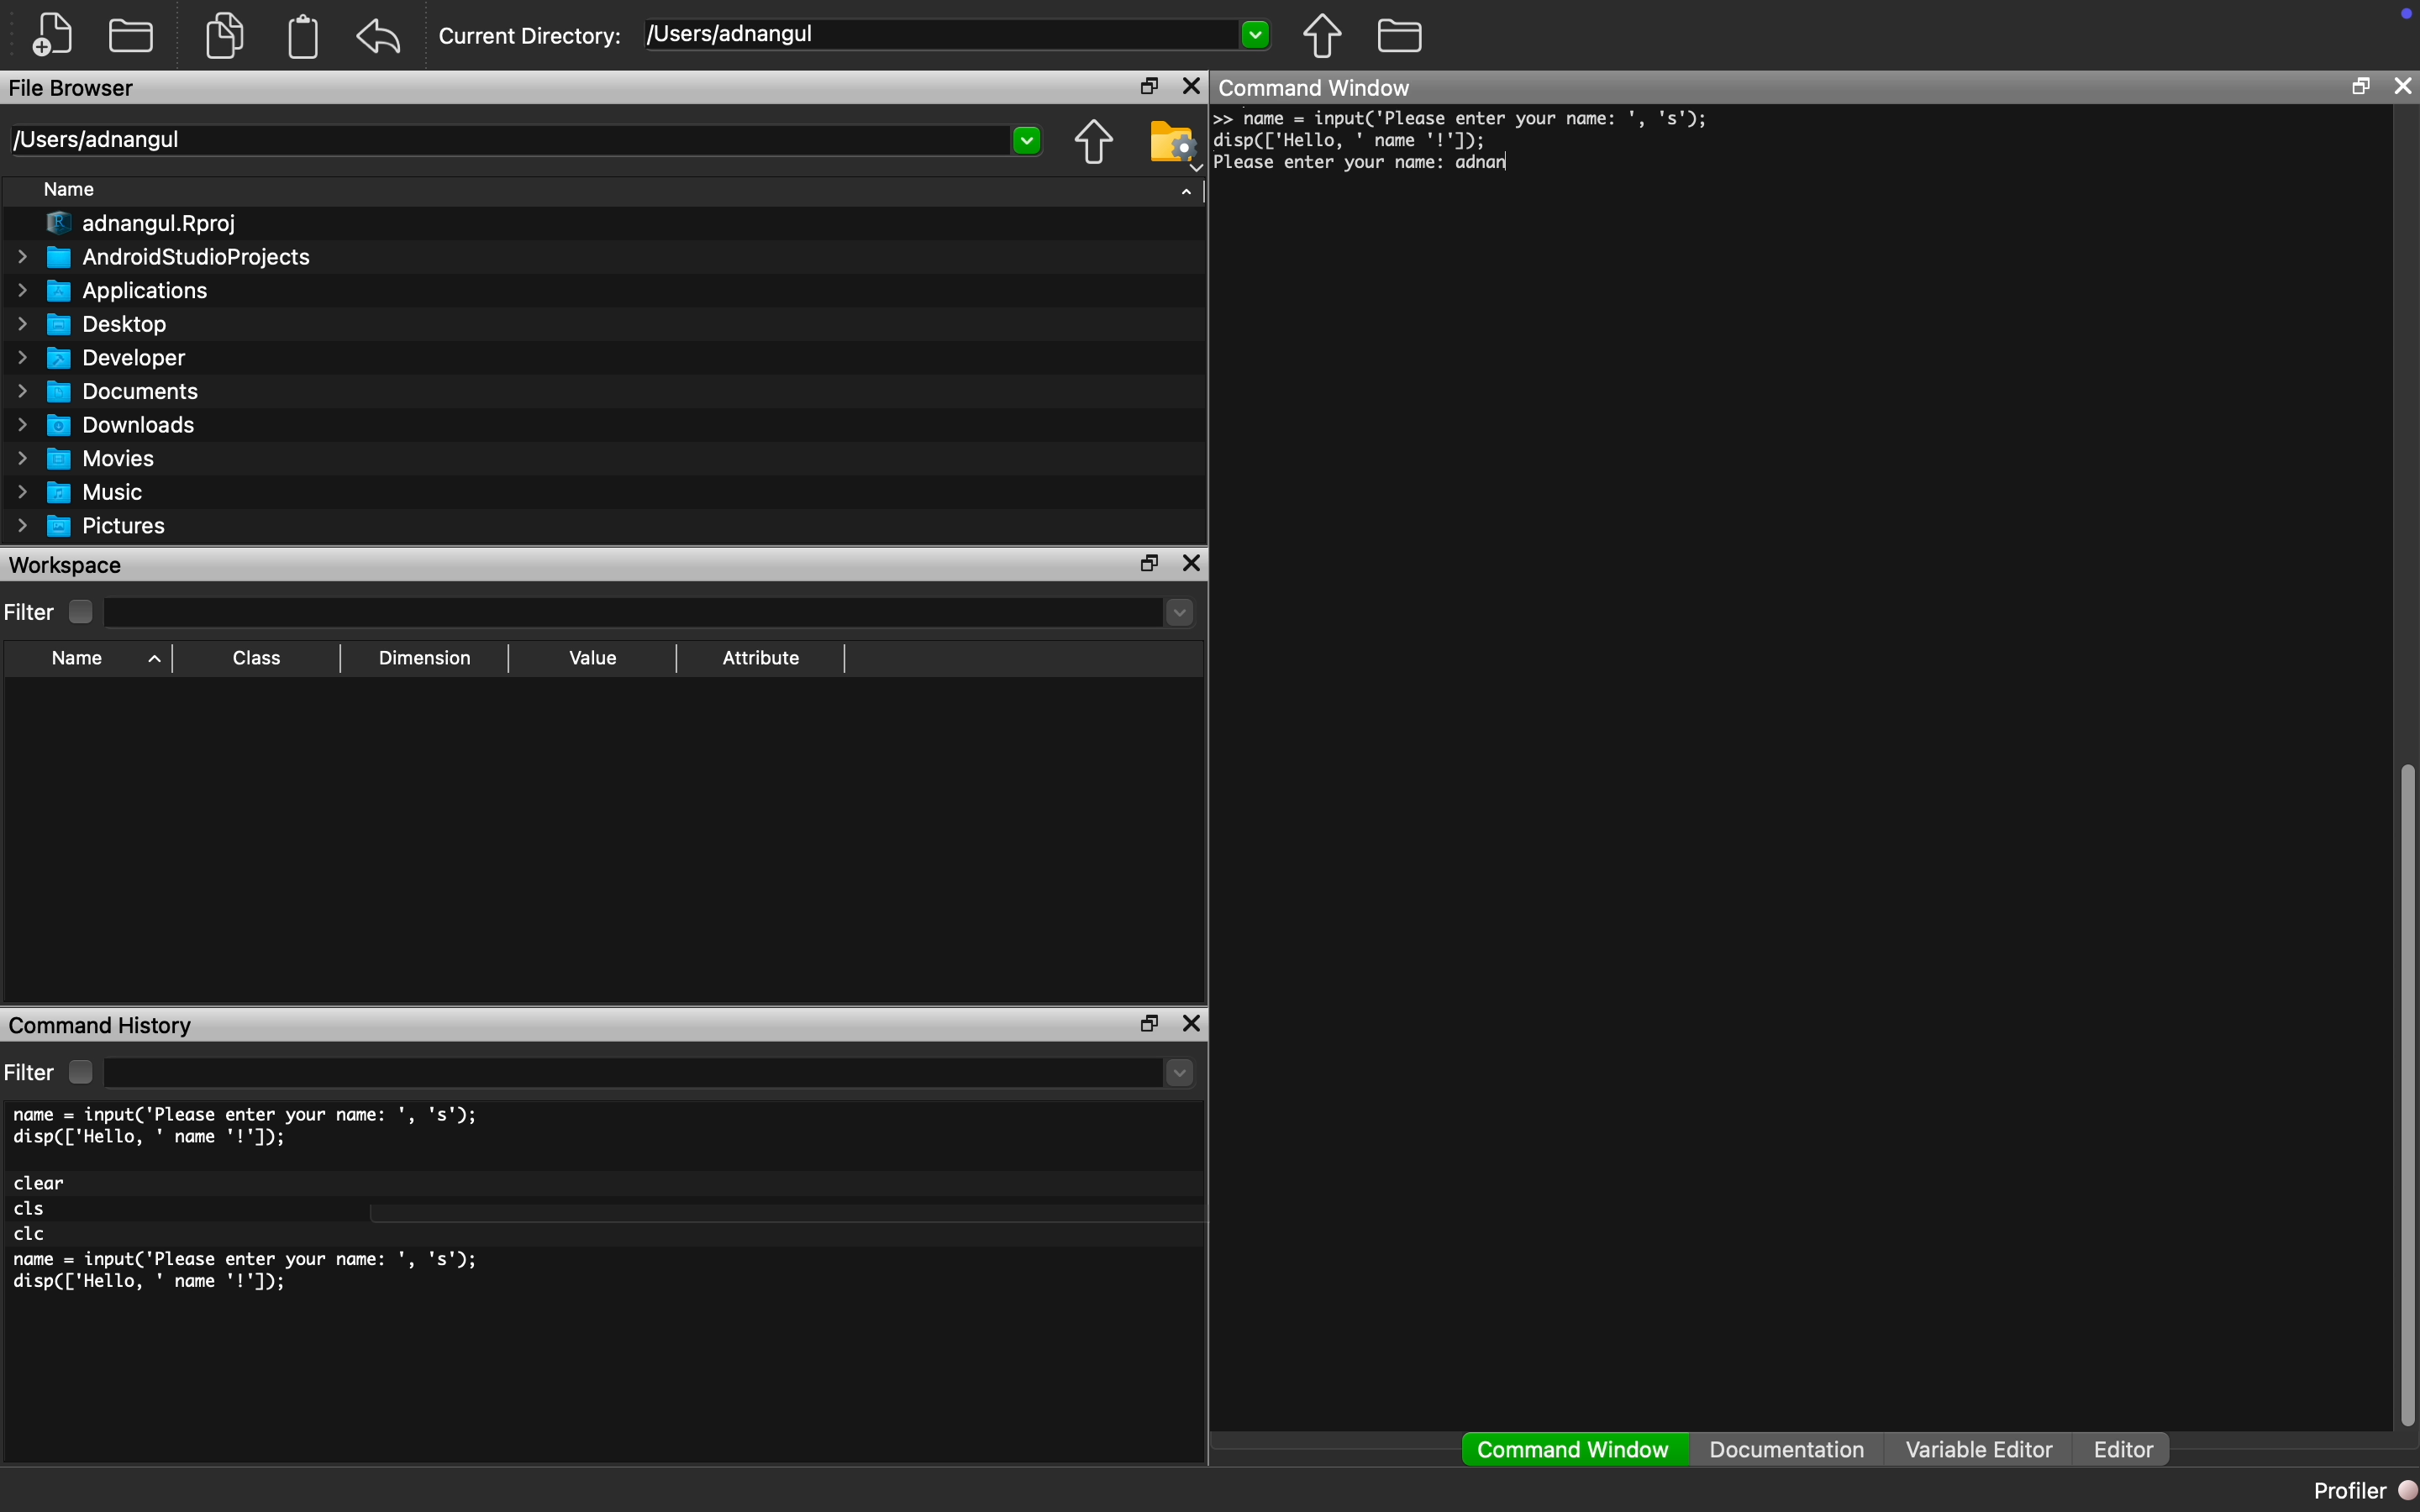 The width and height of the screenshot is (2420, 1512). What do you see at coordinates (92, 527) in the screenshot?
I see `Pictures` at bounding box center [92, 527].